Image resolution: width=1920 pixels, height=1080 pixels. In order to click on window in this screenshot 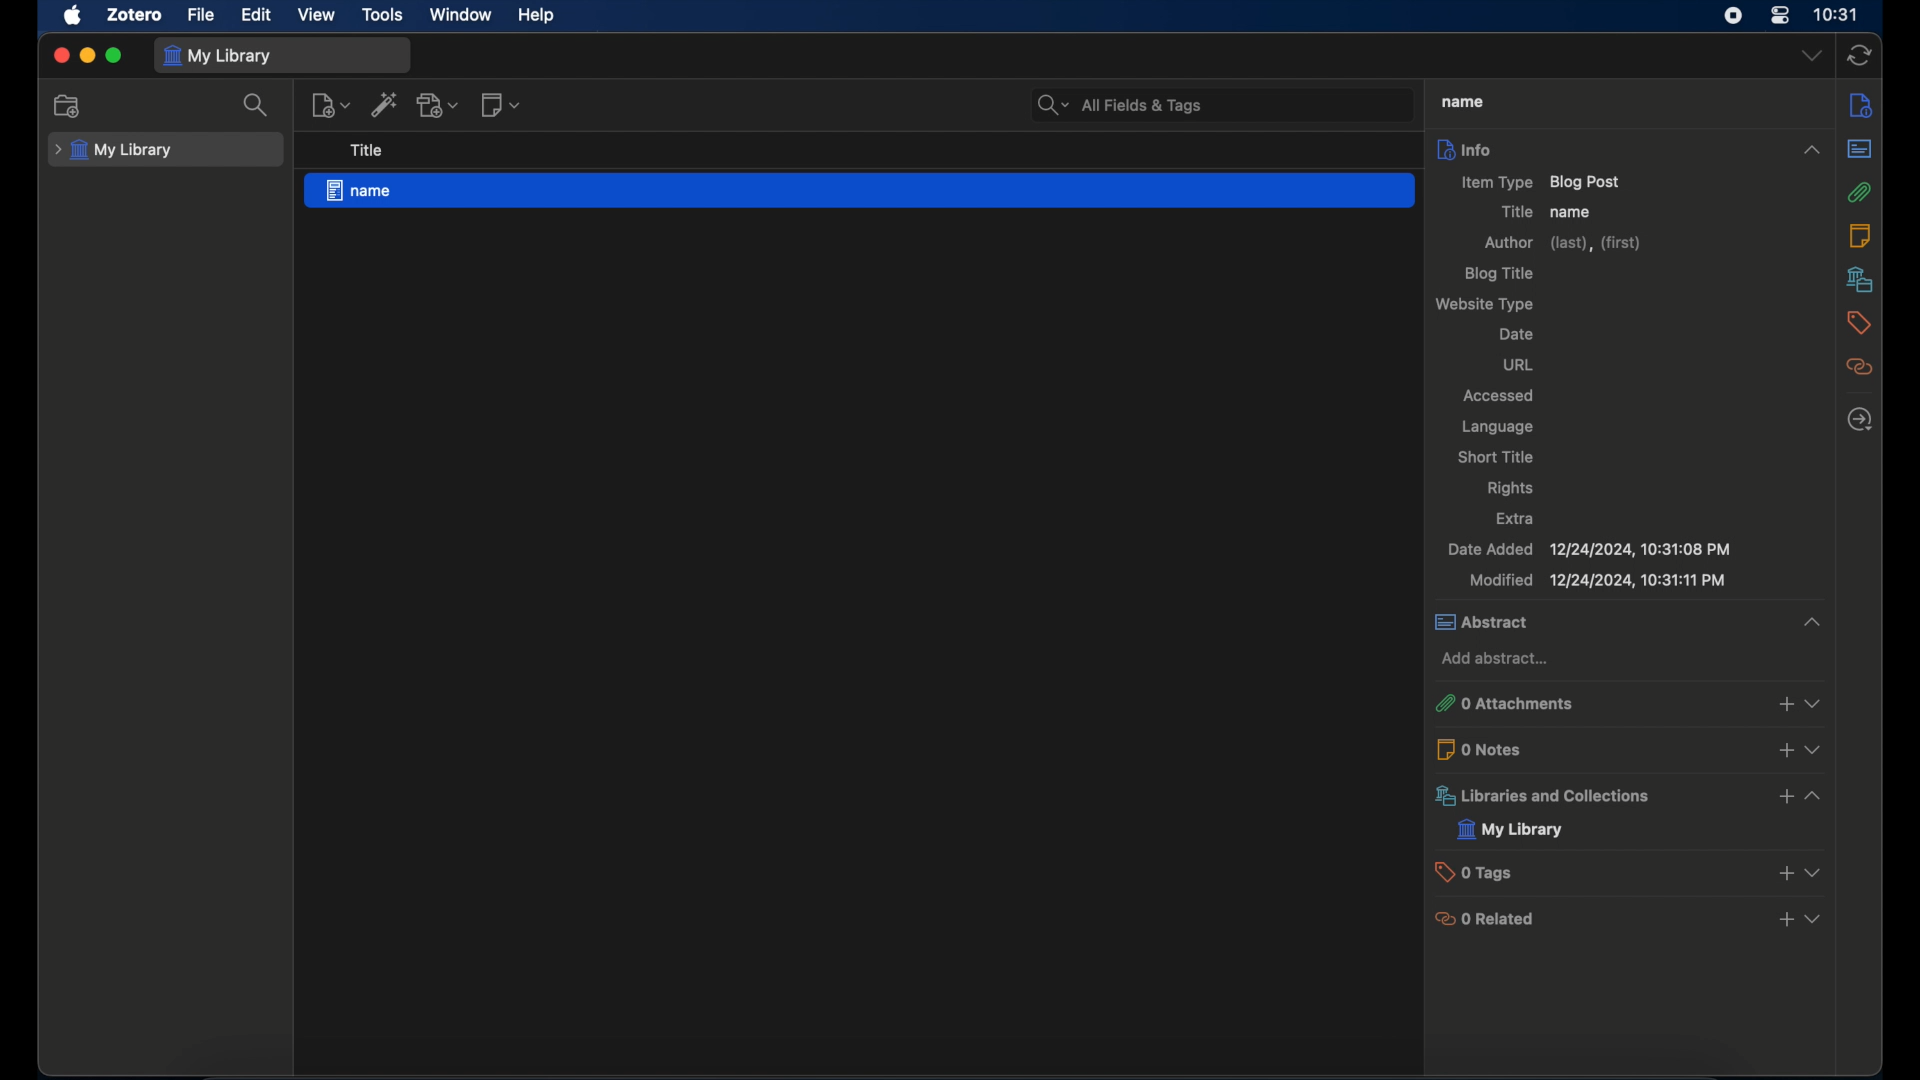, I will do `click(462, 14)`.